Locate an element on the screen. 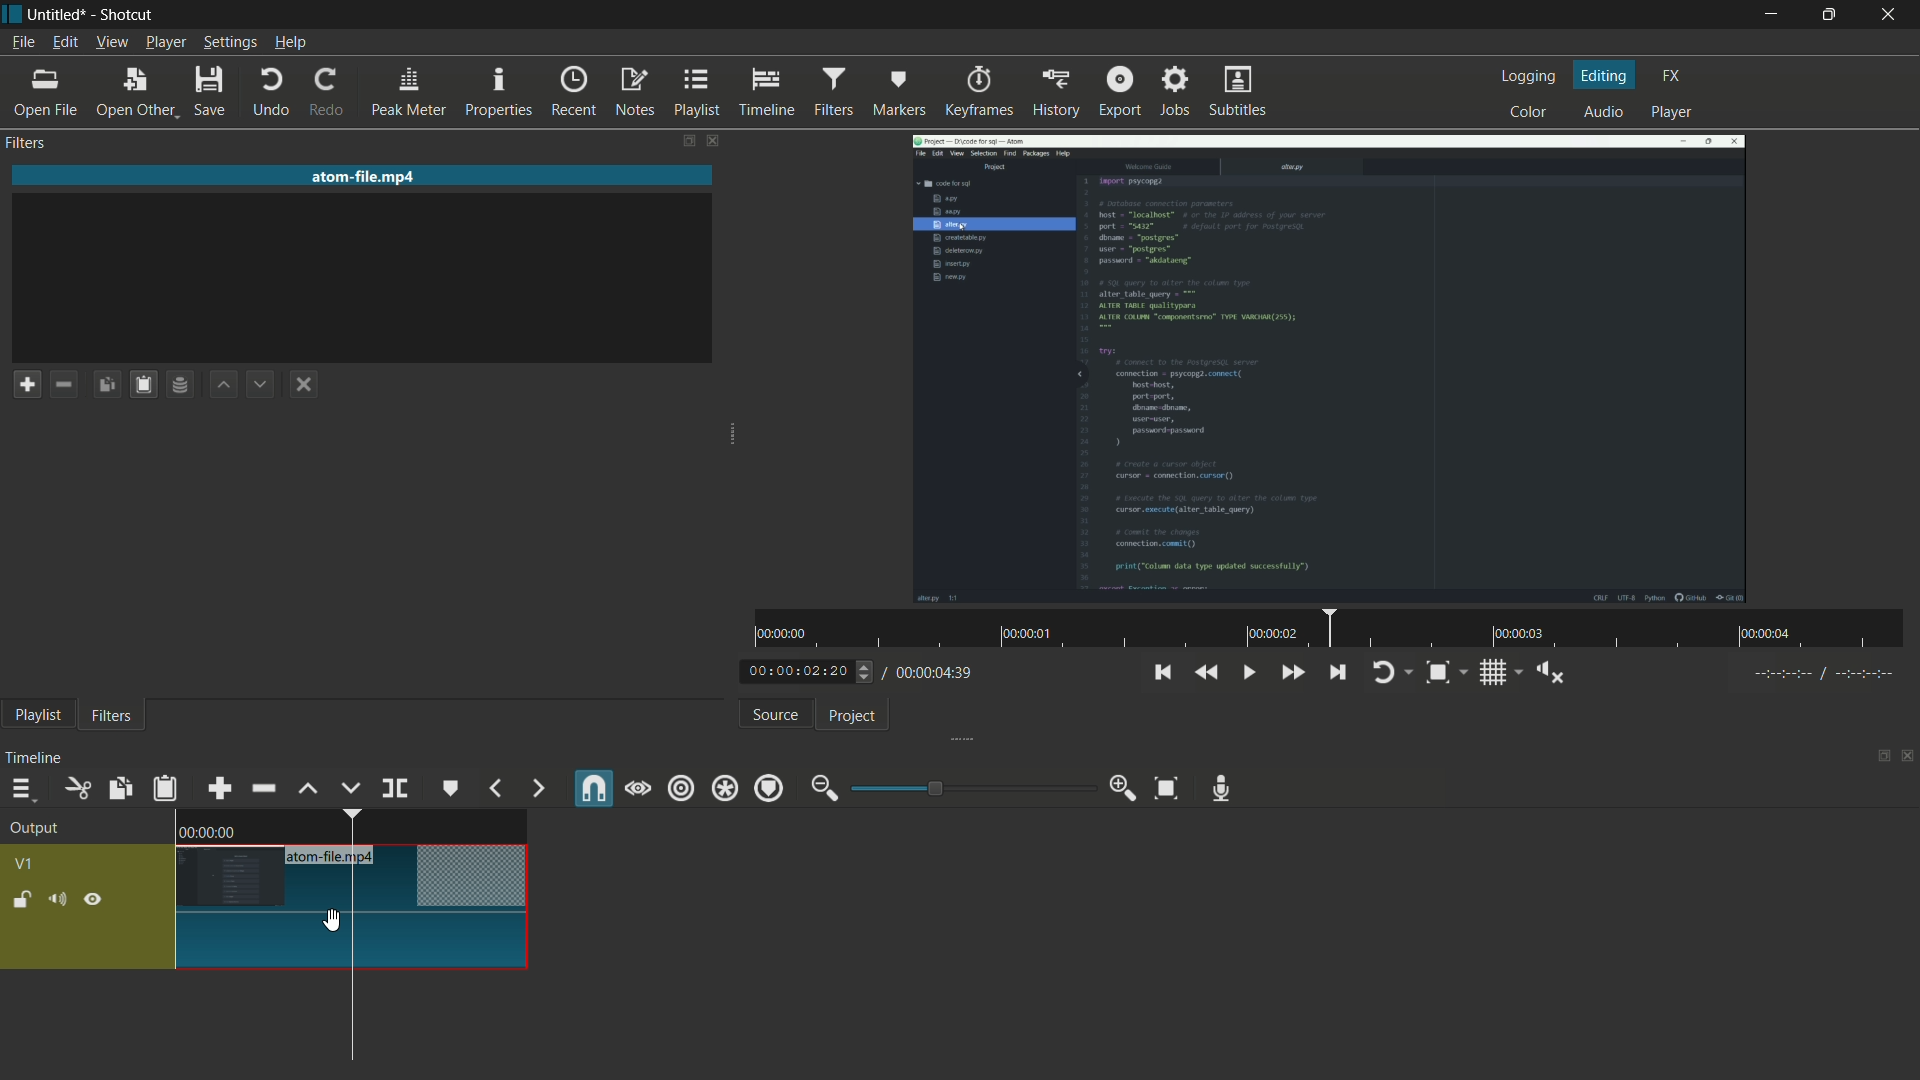 The height and width of the screenshot is (1080, 1920). filters is located at coordinates (115, 716).